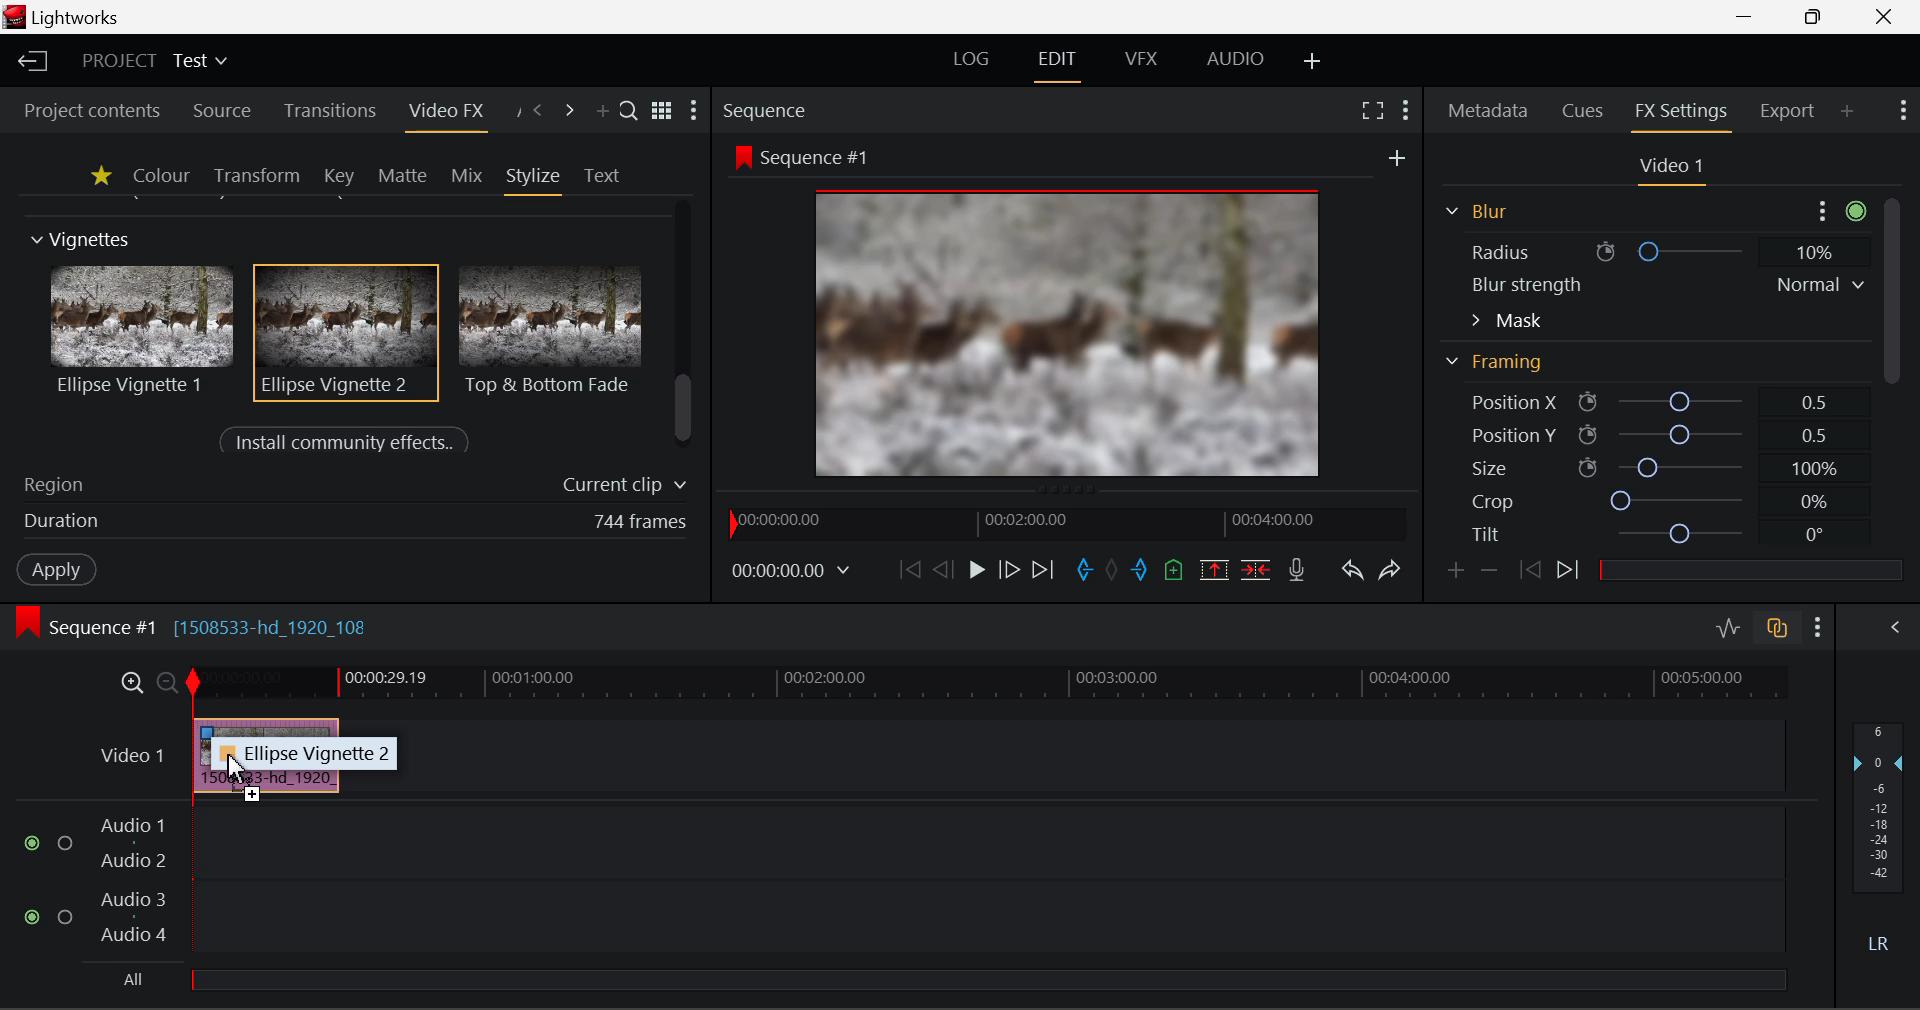  What do you see at coordinates (1142, 62) in the screenshot?
I see `VFX Layout` at bounding box center [1142, 62].